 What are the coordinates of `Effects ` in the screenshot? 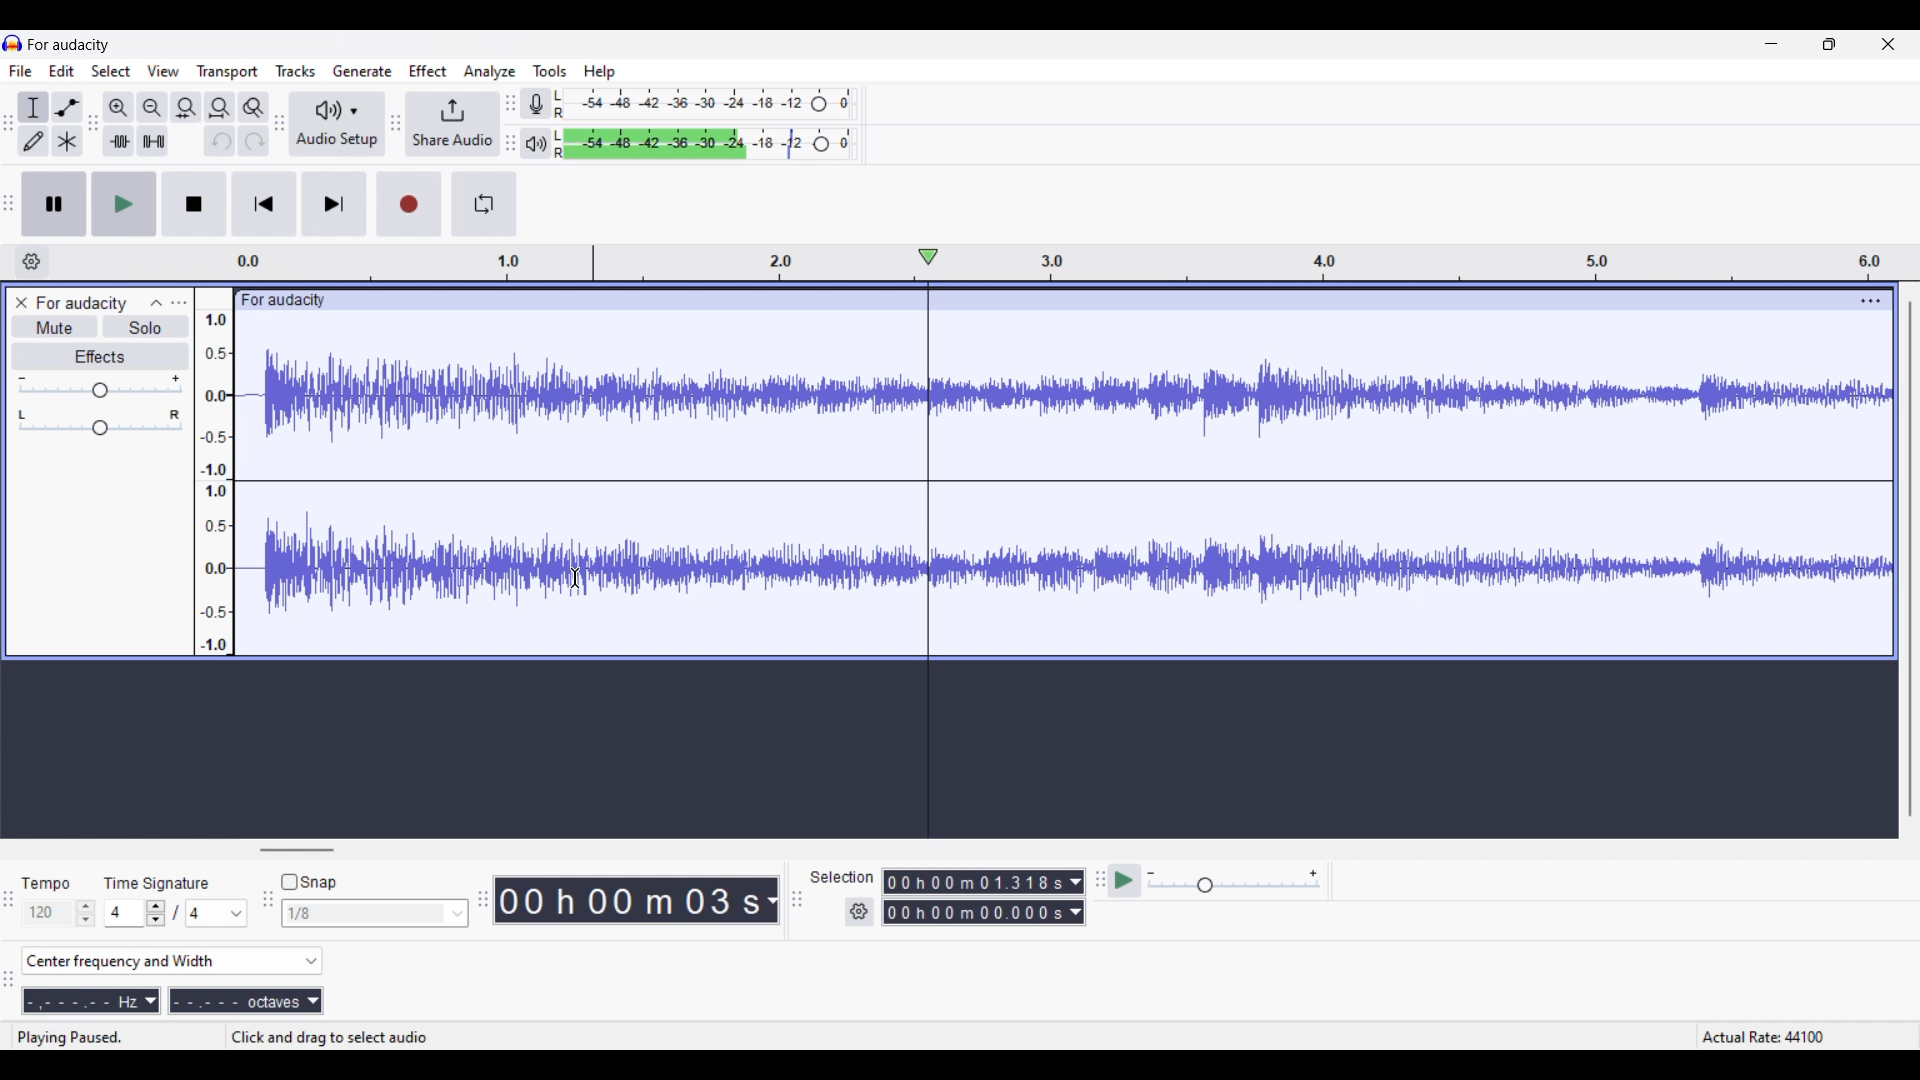 It's located at (101, 356).